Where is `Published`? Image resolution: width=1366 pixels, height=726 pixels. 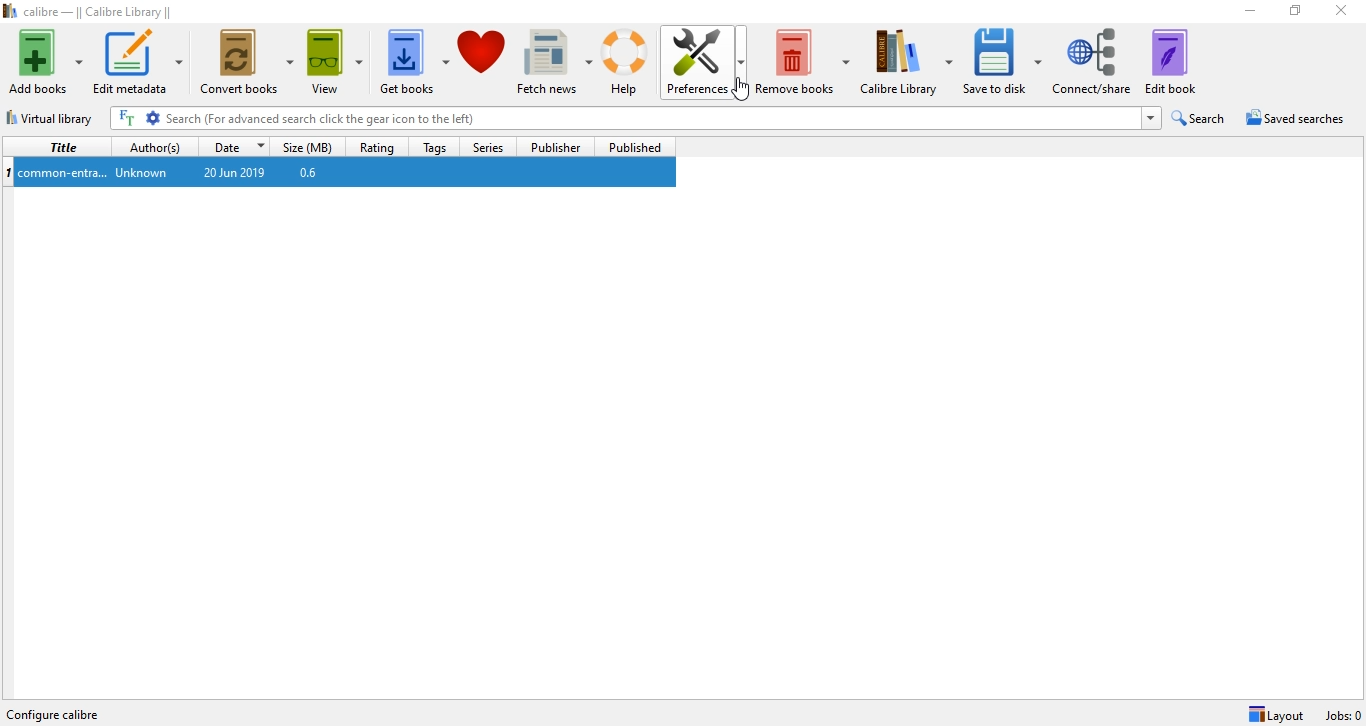
Published is located at coordinates (634, 147).